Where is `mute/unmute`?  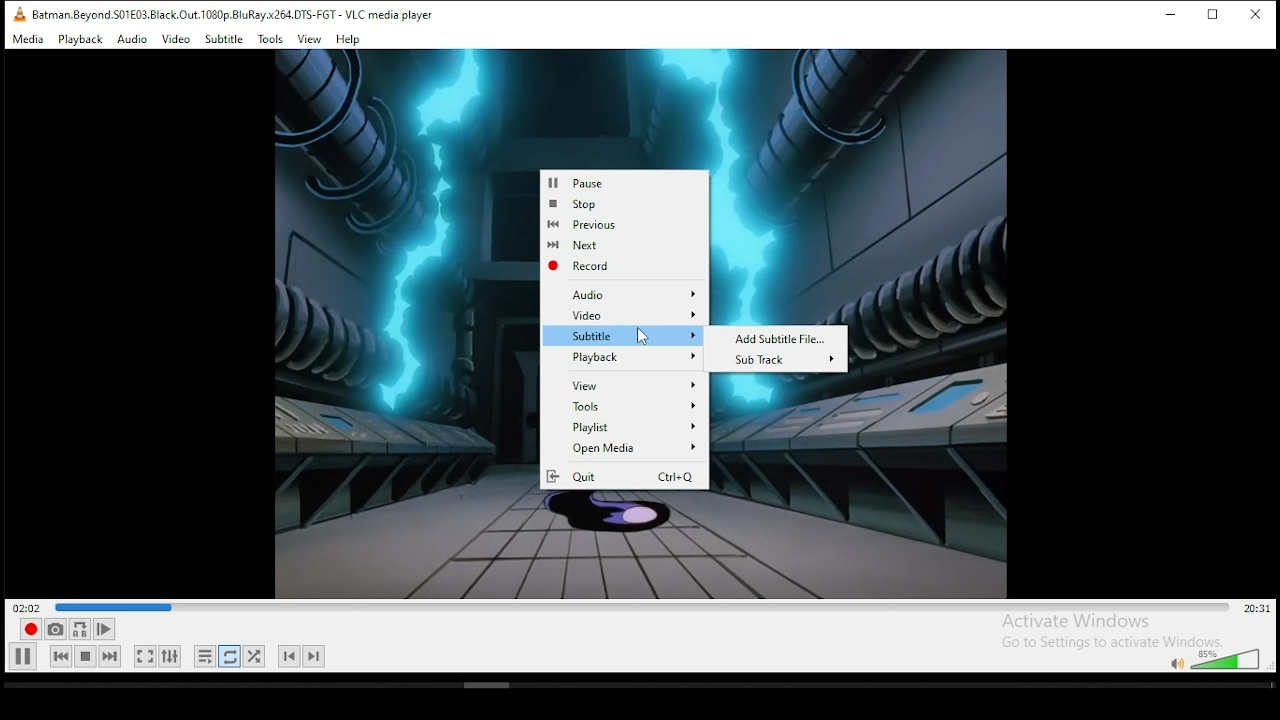 mute/unmute is located at coordinates (1176, 663).